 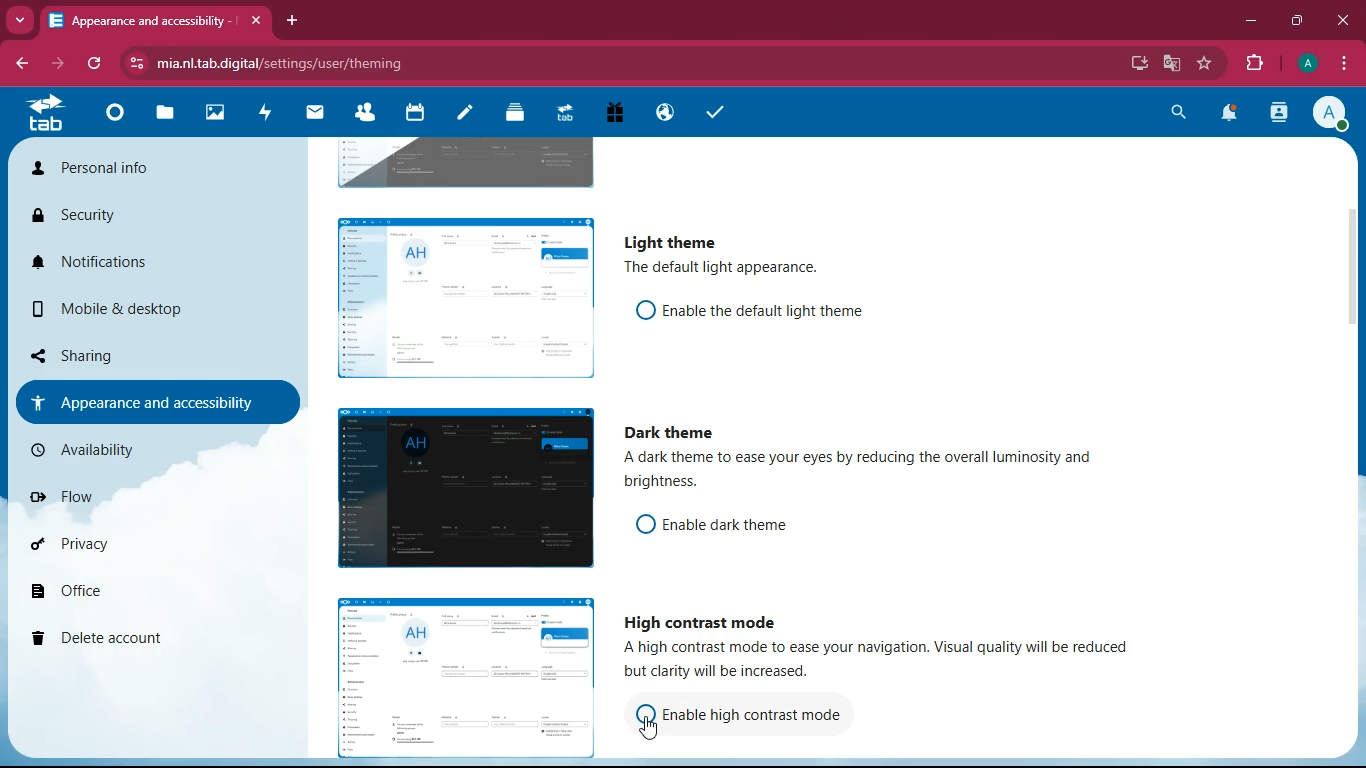 What do you see at coordinates (22, 21) in the screenshot?
I see `more` at bounding box center [22, 21].